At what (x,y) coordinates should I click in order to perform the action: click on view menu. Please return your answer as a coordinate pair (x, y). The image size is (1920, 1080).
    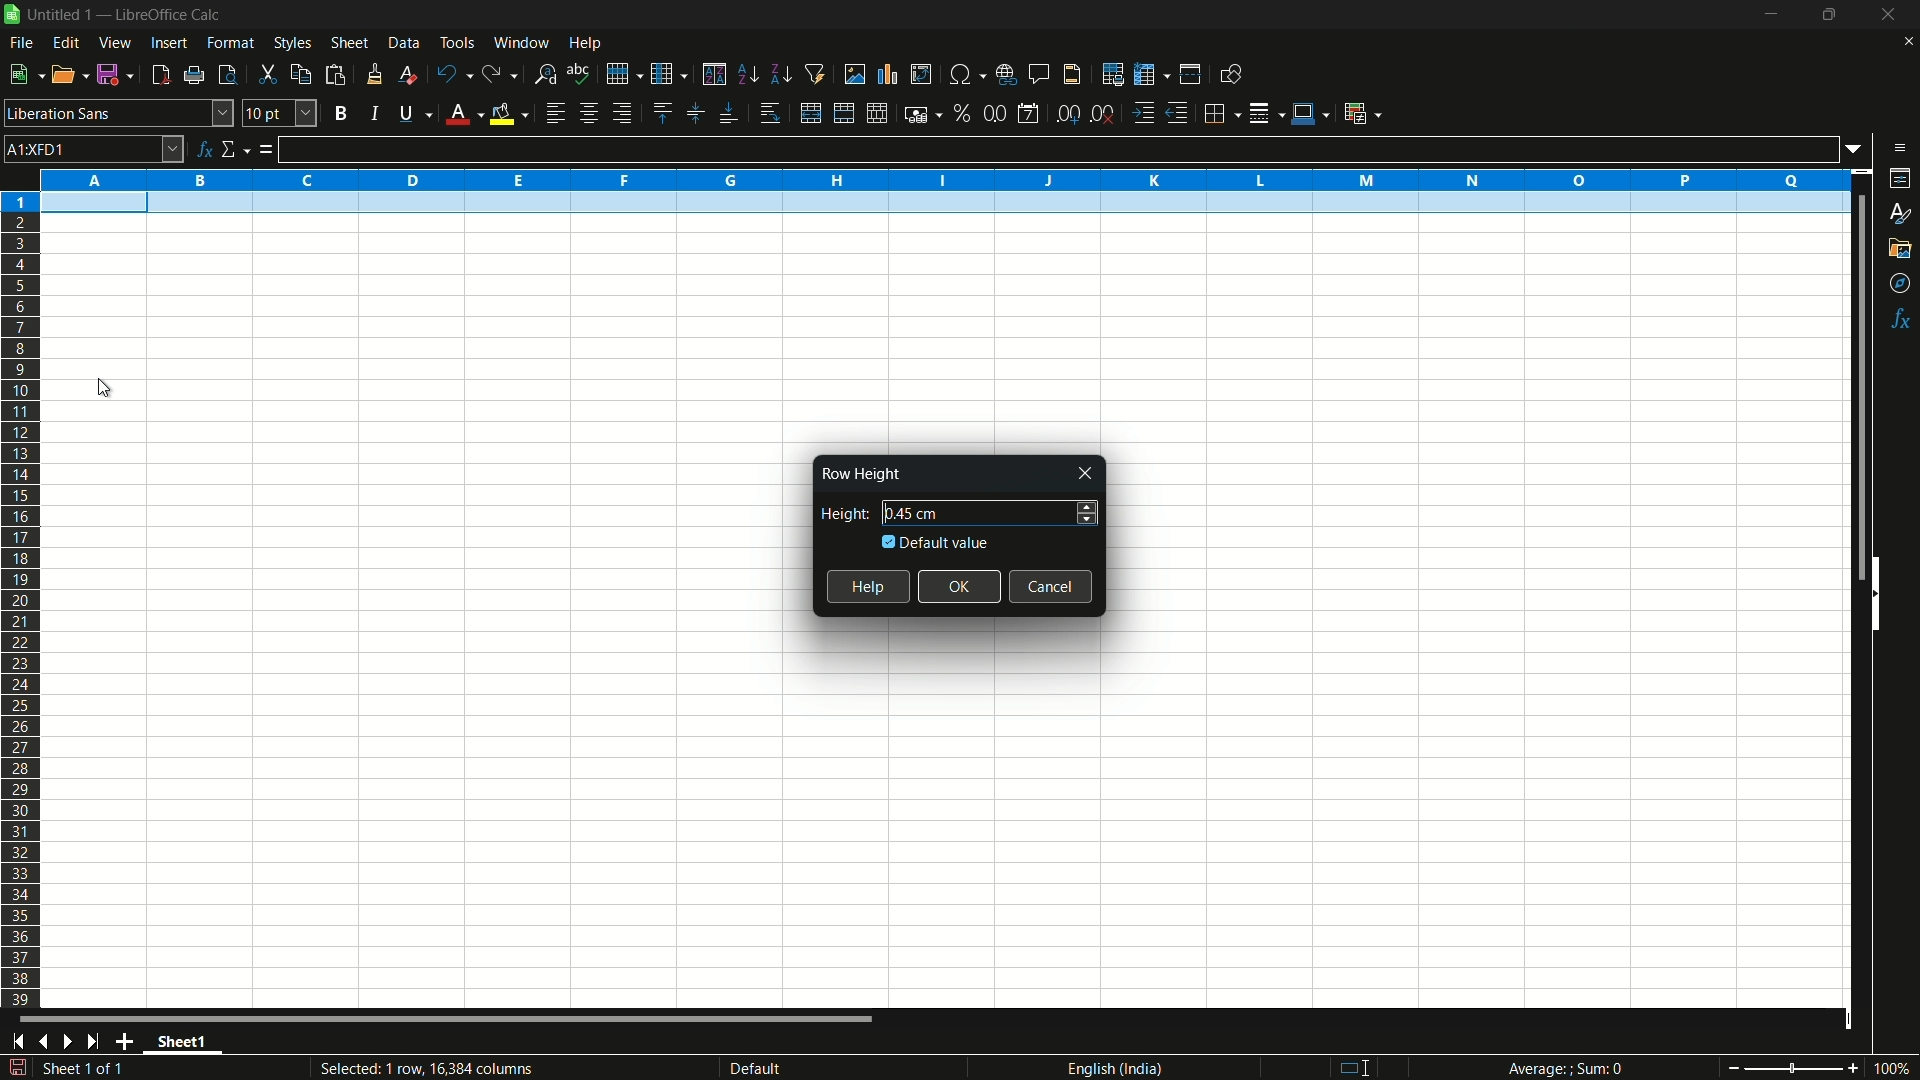
    Looking at the image, I should click on (116, 43).